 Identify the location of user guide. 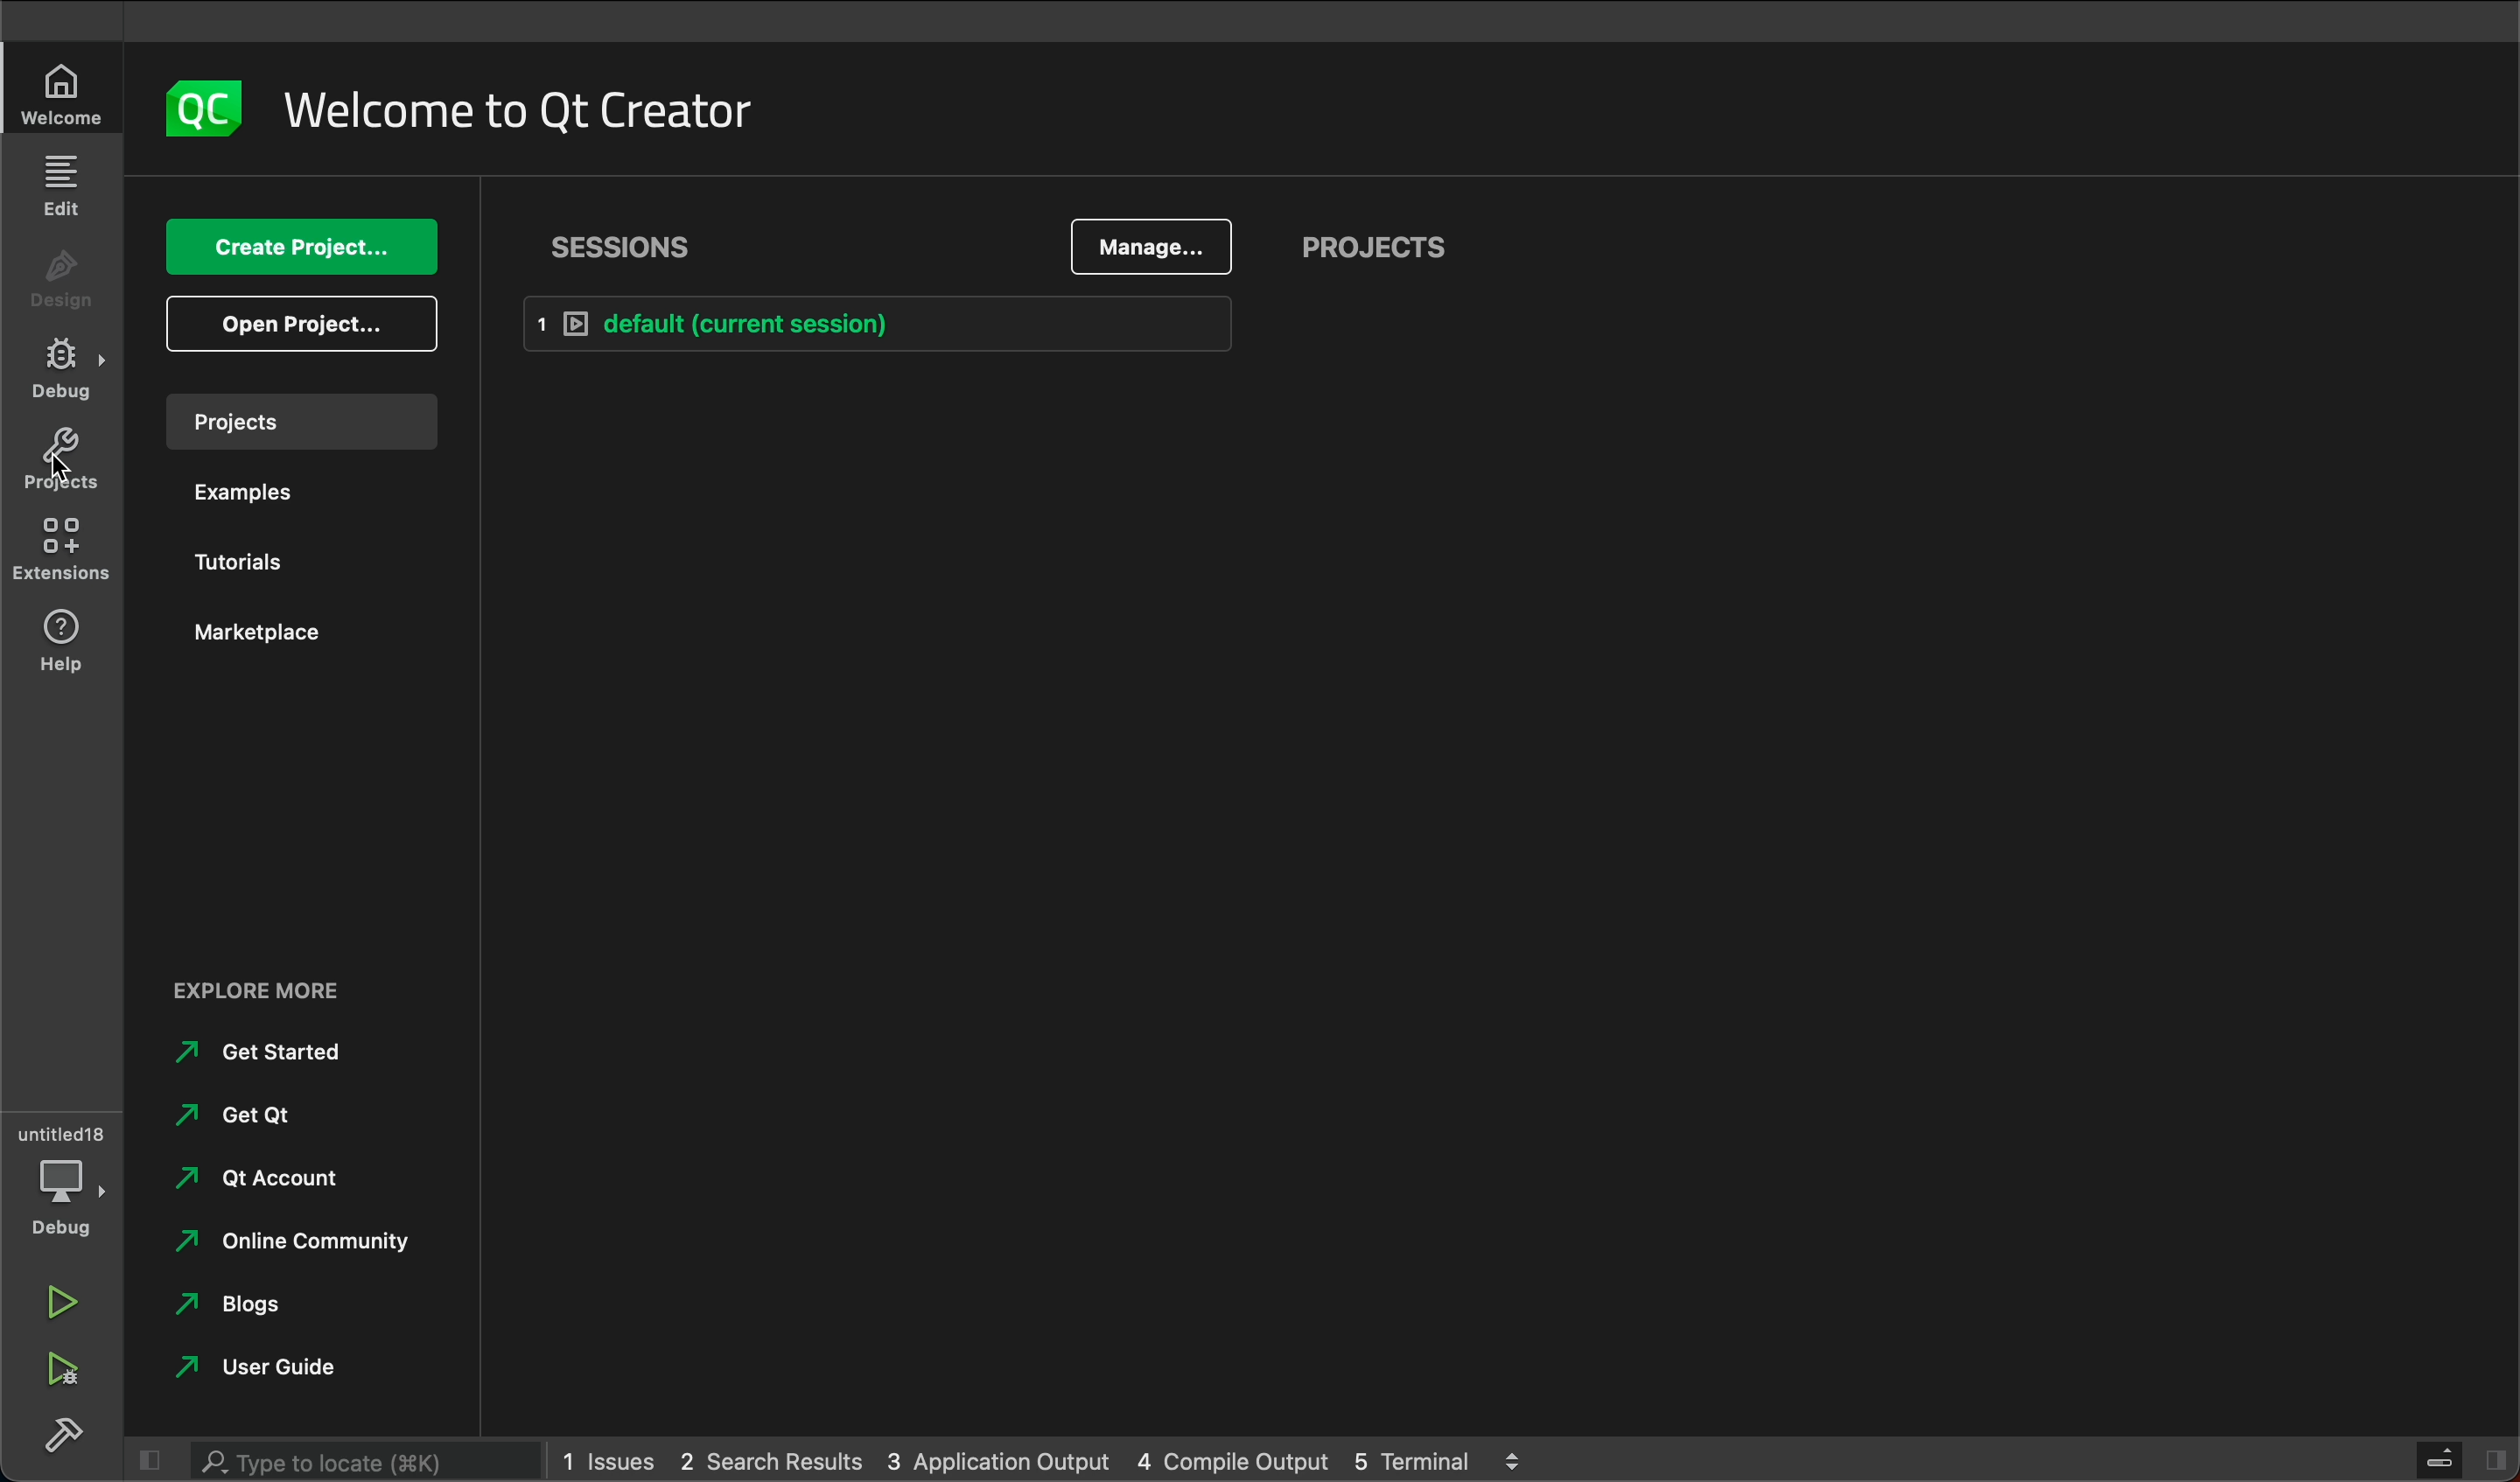
(257, 1369).